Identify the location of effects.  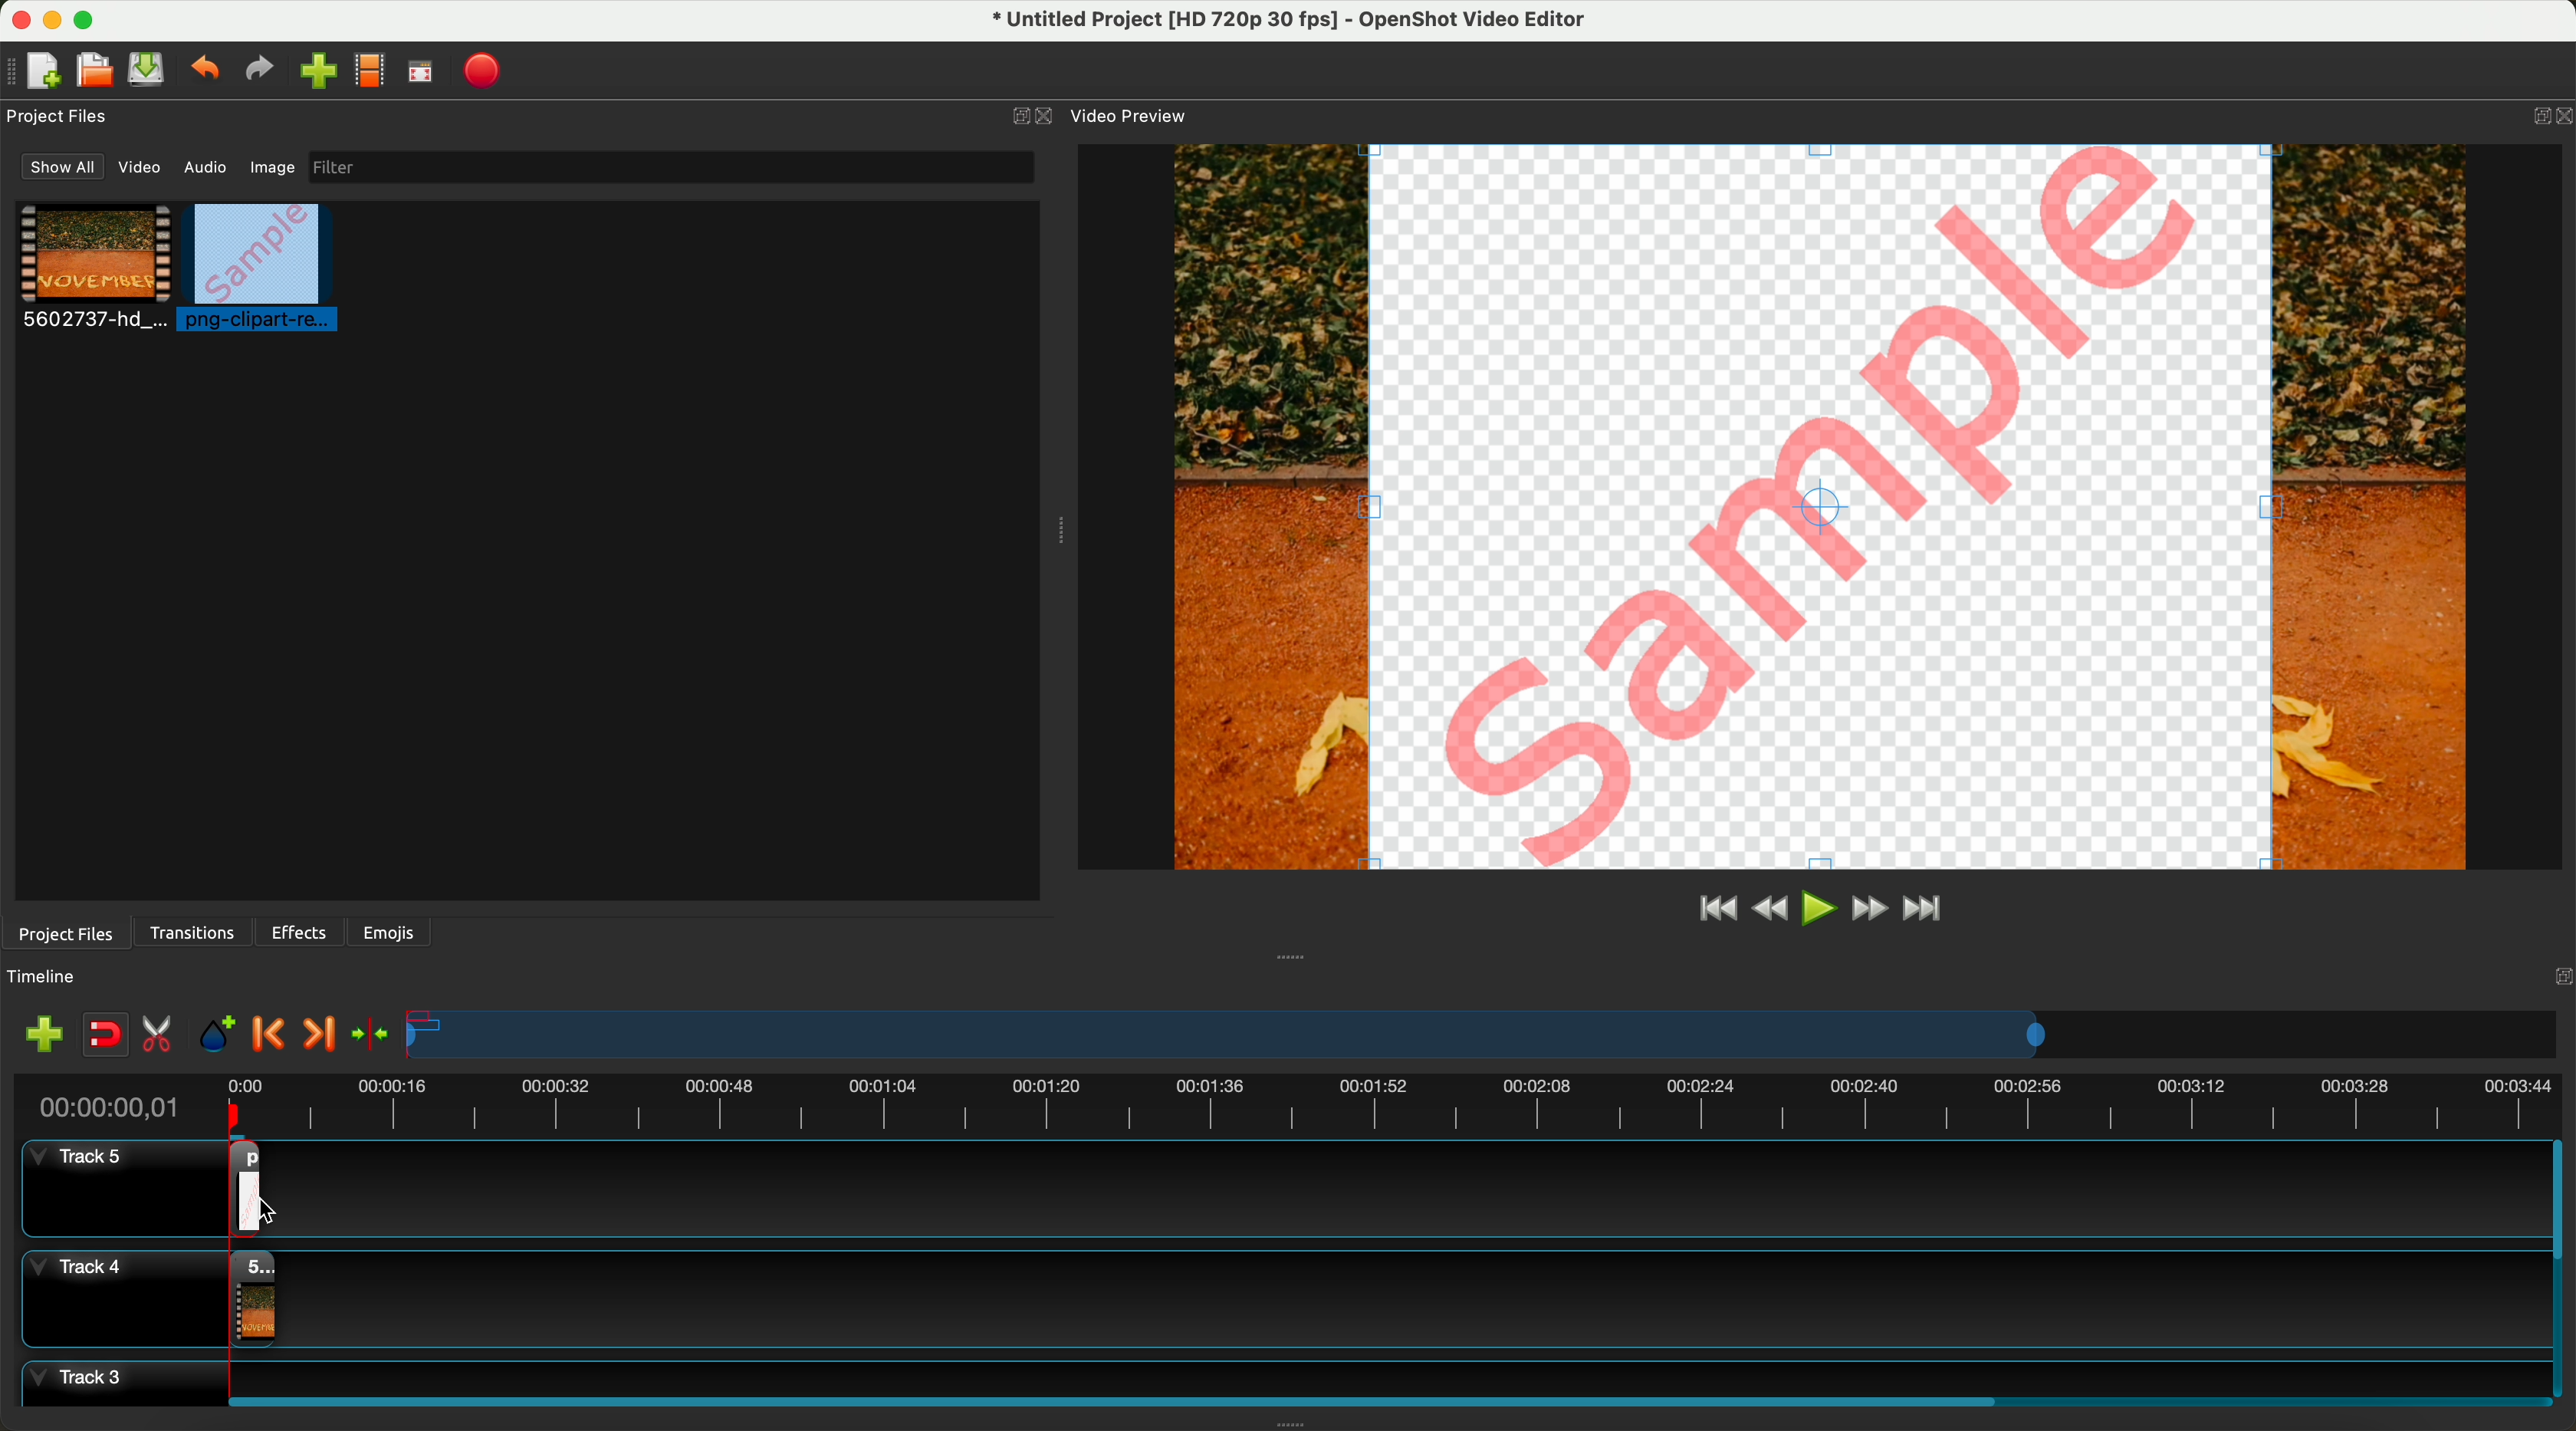
(301, 932).